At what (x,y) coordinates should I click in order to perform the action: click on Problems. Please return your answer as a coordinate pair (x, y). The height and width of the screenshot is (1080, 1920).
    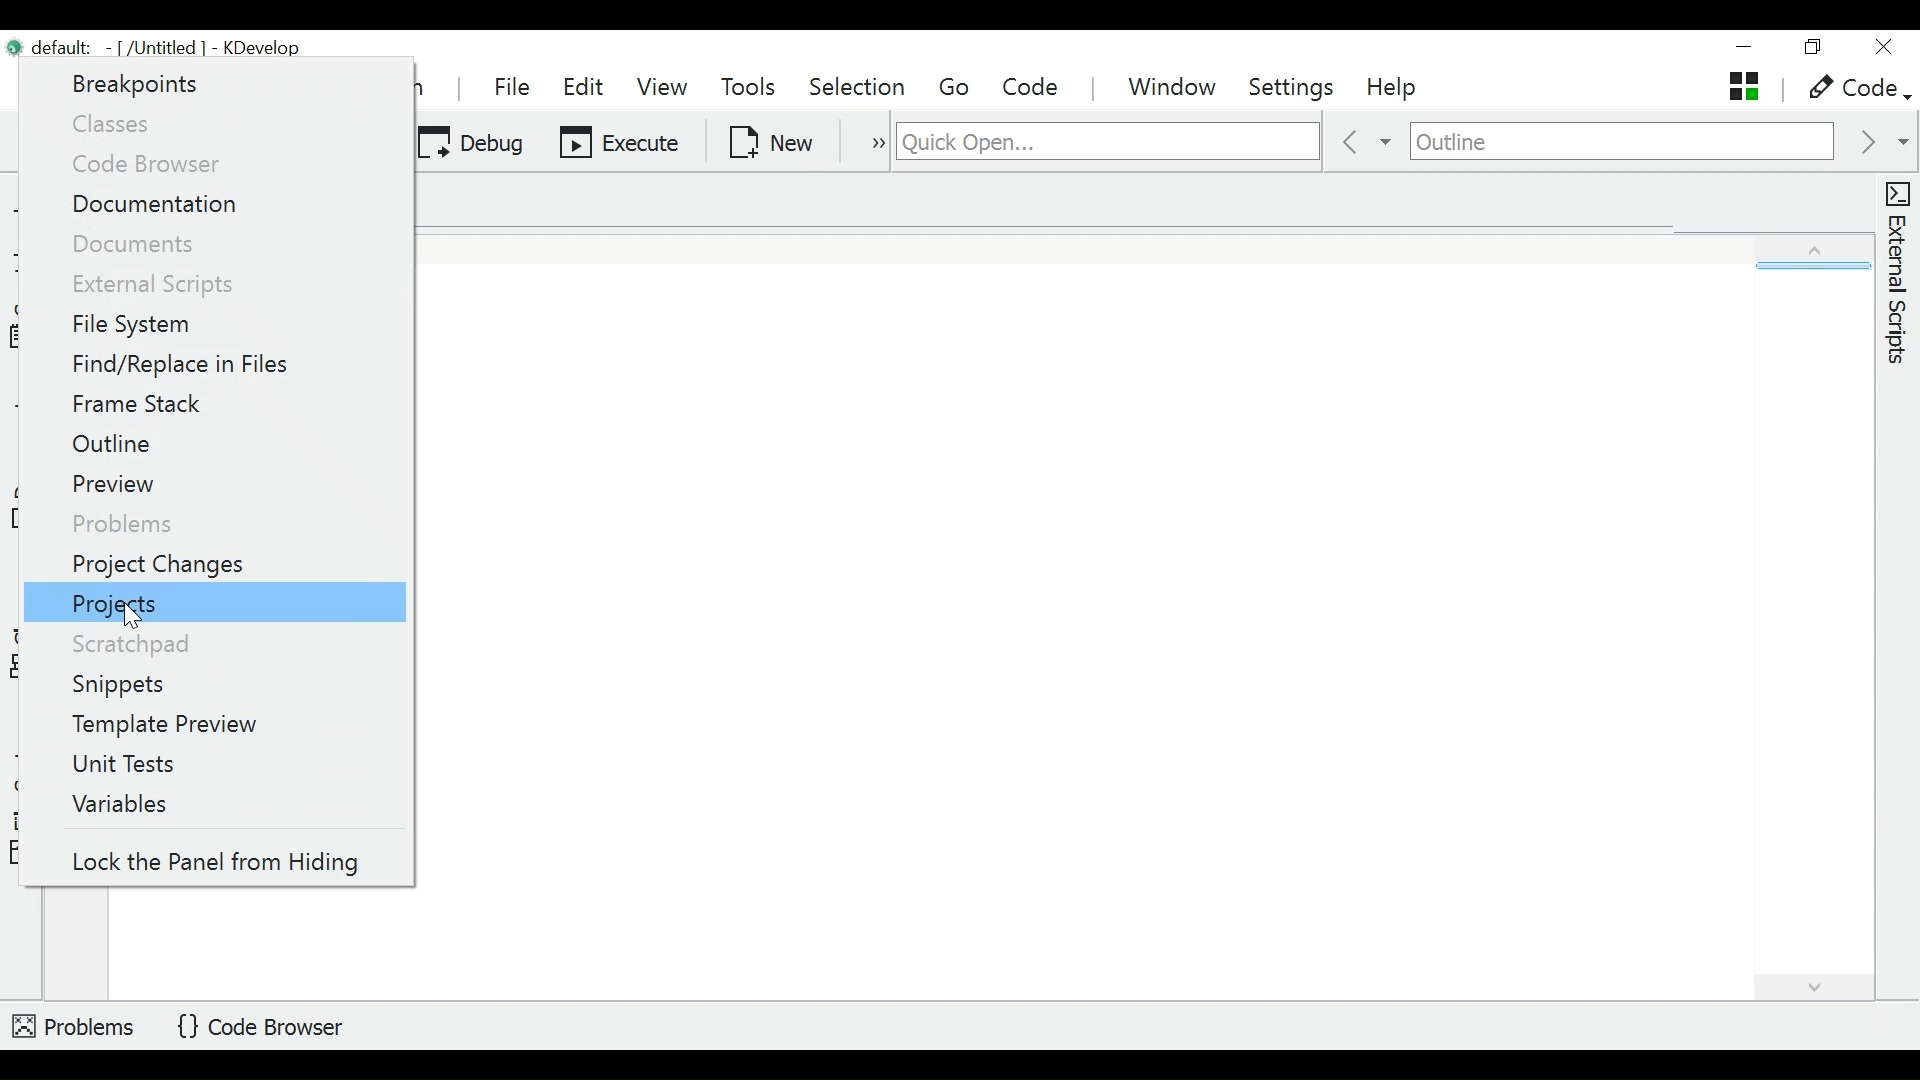
    Looking at the image, I should click on (123, 522).